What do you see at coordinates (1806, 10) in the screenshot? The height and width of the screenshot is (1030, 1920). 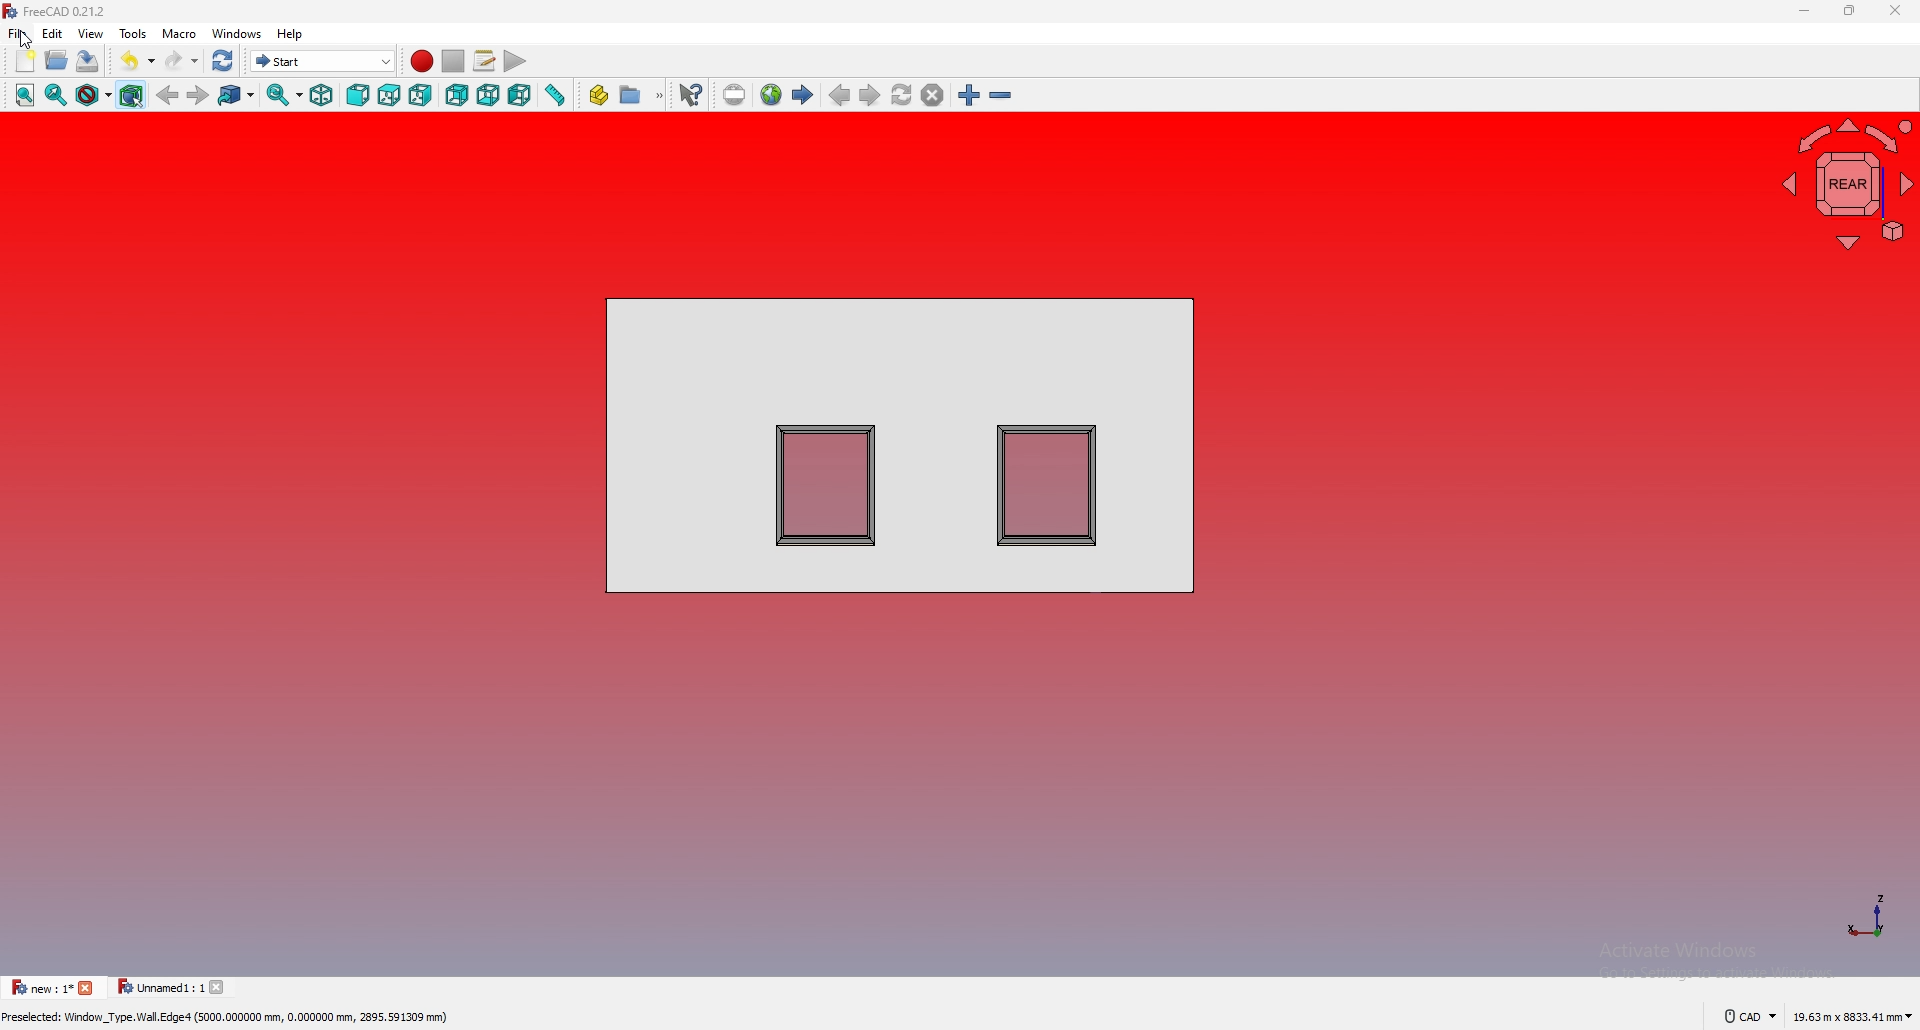 I see `minimize` at bounding box center [1806, 10].